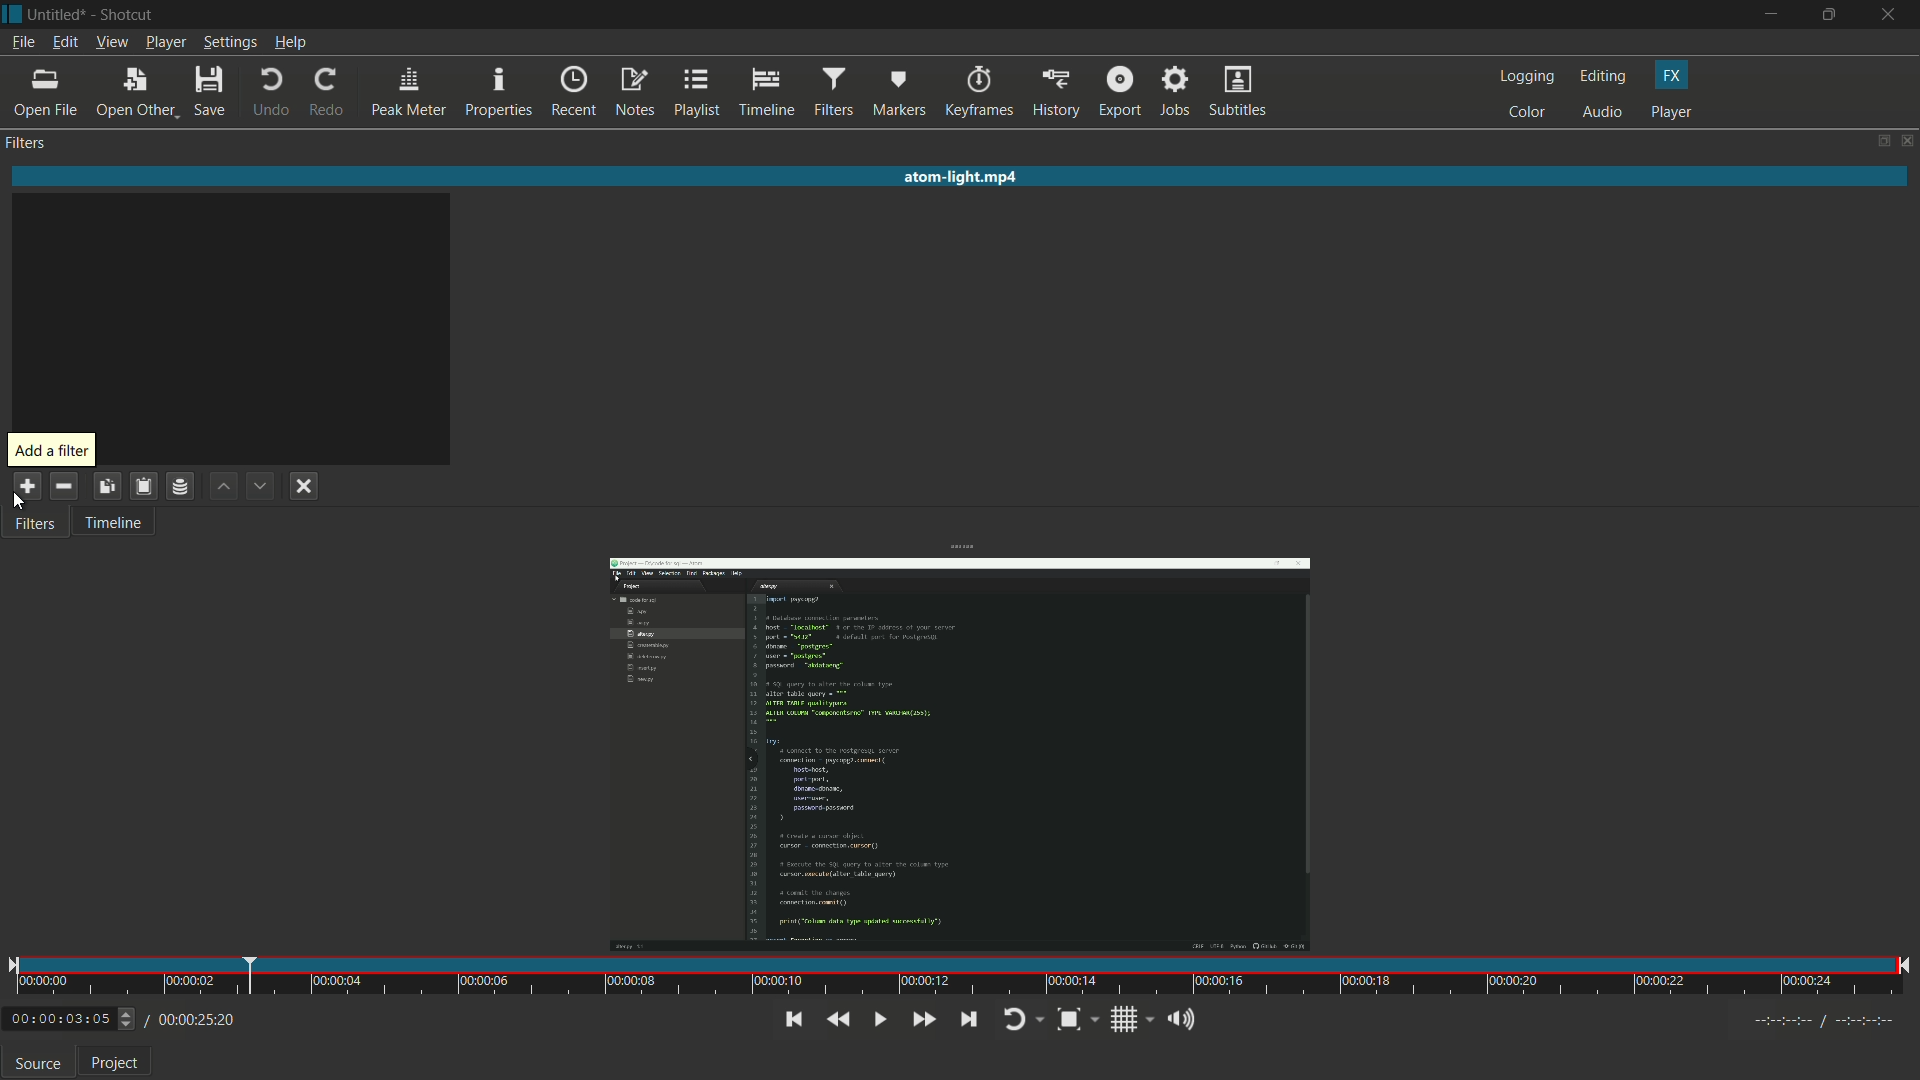  What do you see at coordinates (969, 1019) in the screenshot?
I see `skip to the next point` at bounding box center [969, 1019].